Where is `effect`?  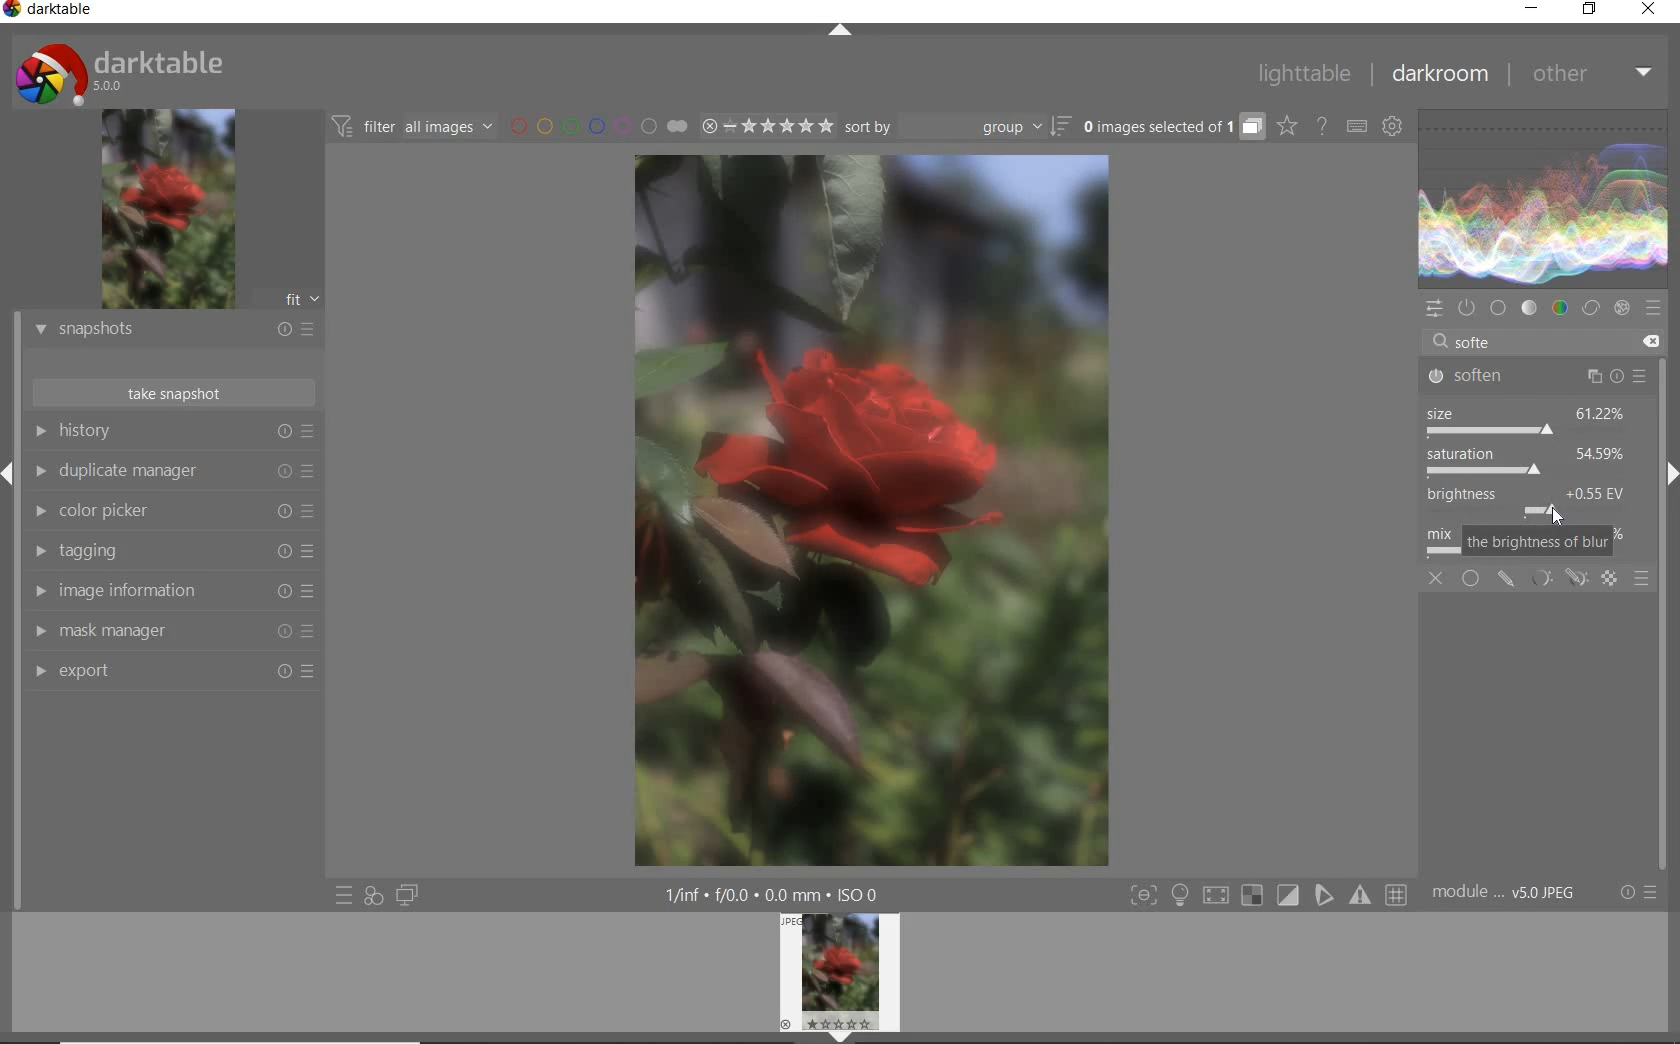
effect is located at coordinates (1621, 309).